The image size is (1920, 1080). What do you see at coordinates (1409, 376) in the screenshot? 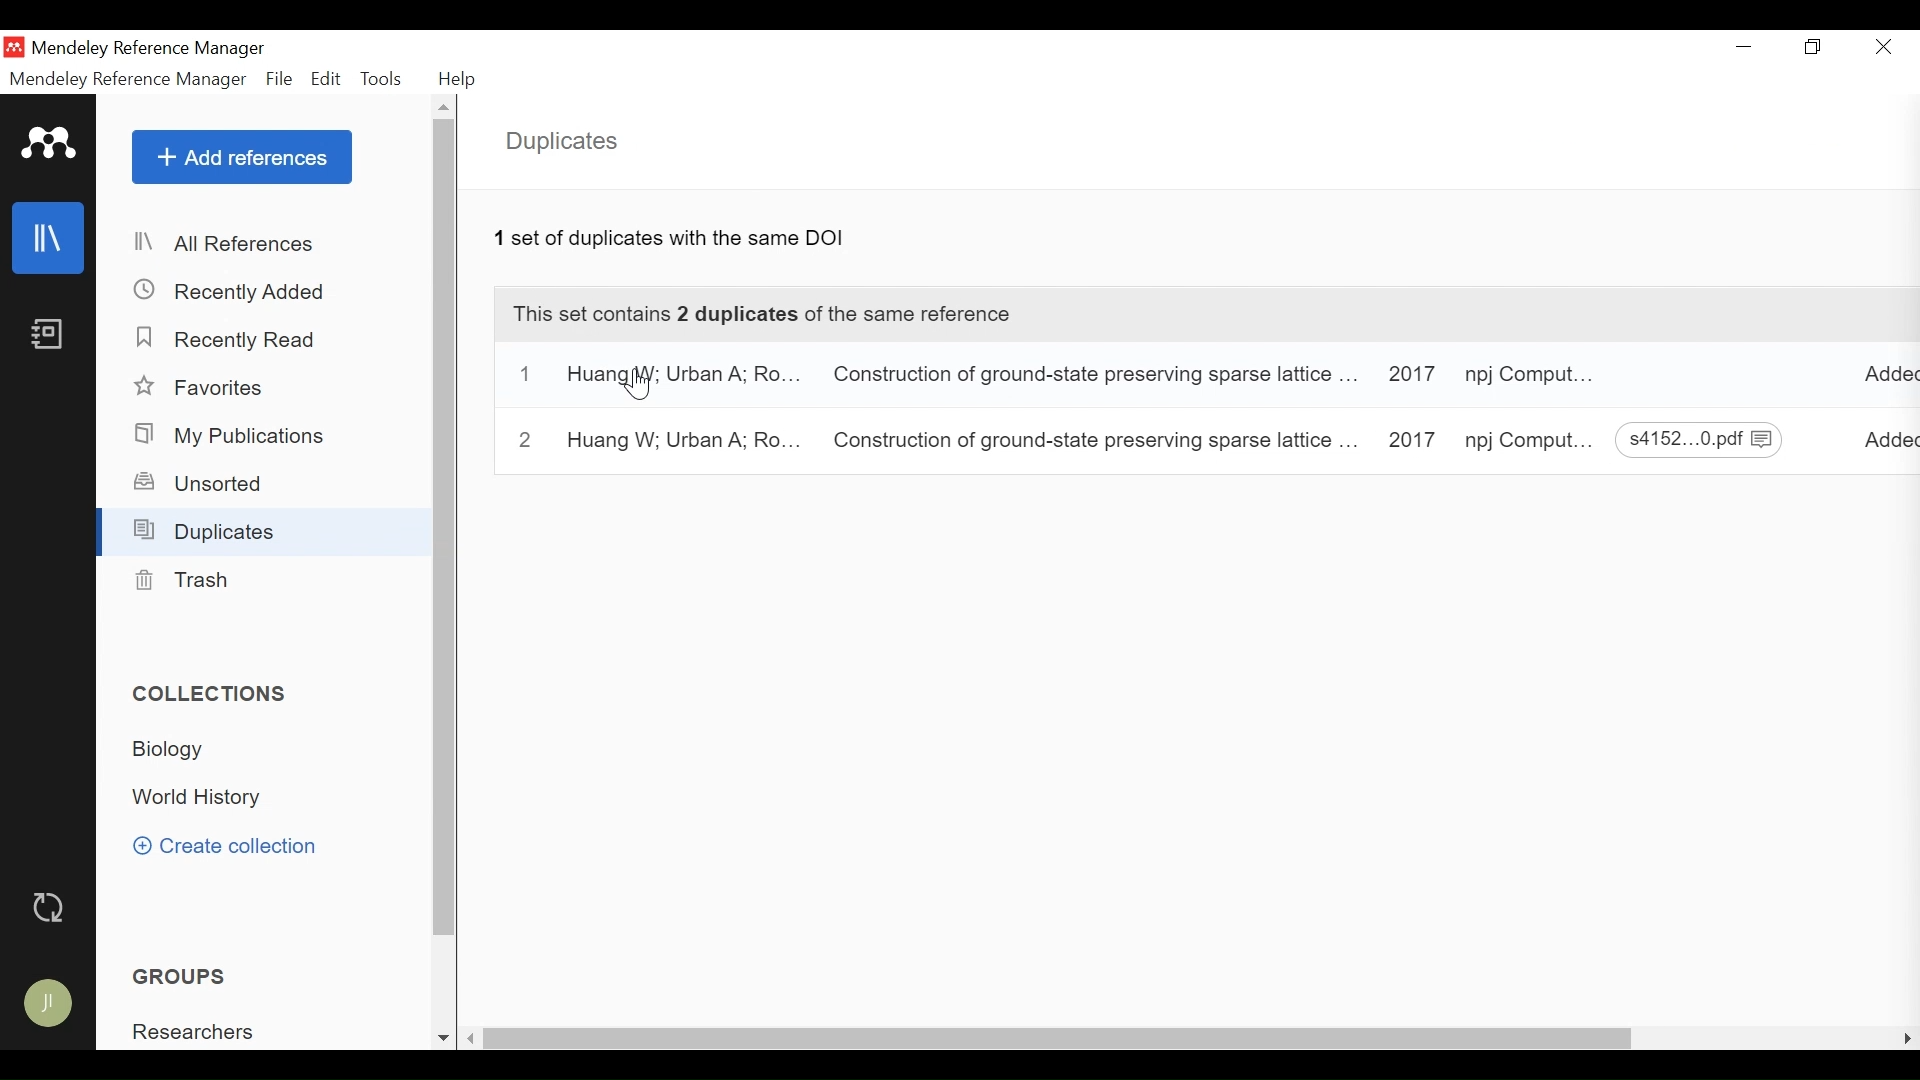
I see `Year` at bounding box center [1409, 376].